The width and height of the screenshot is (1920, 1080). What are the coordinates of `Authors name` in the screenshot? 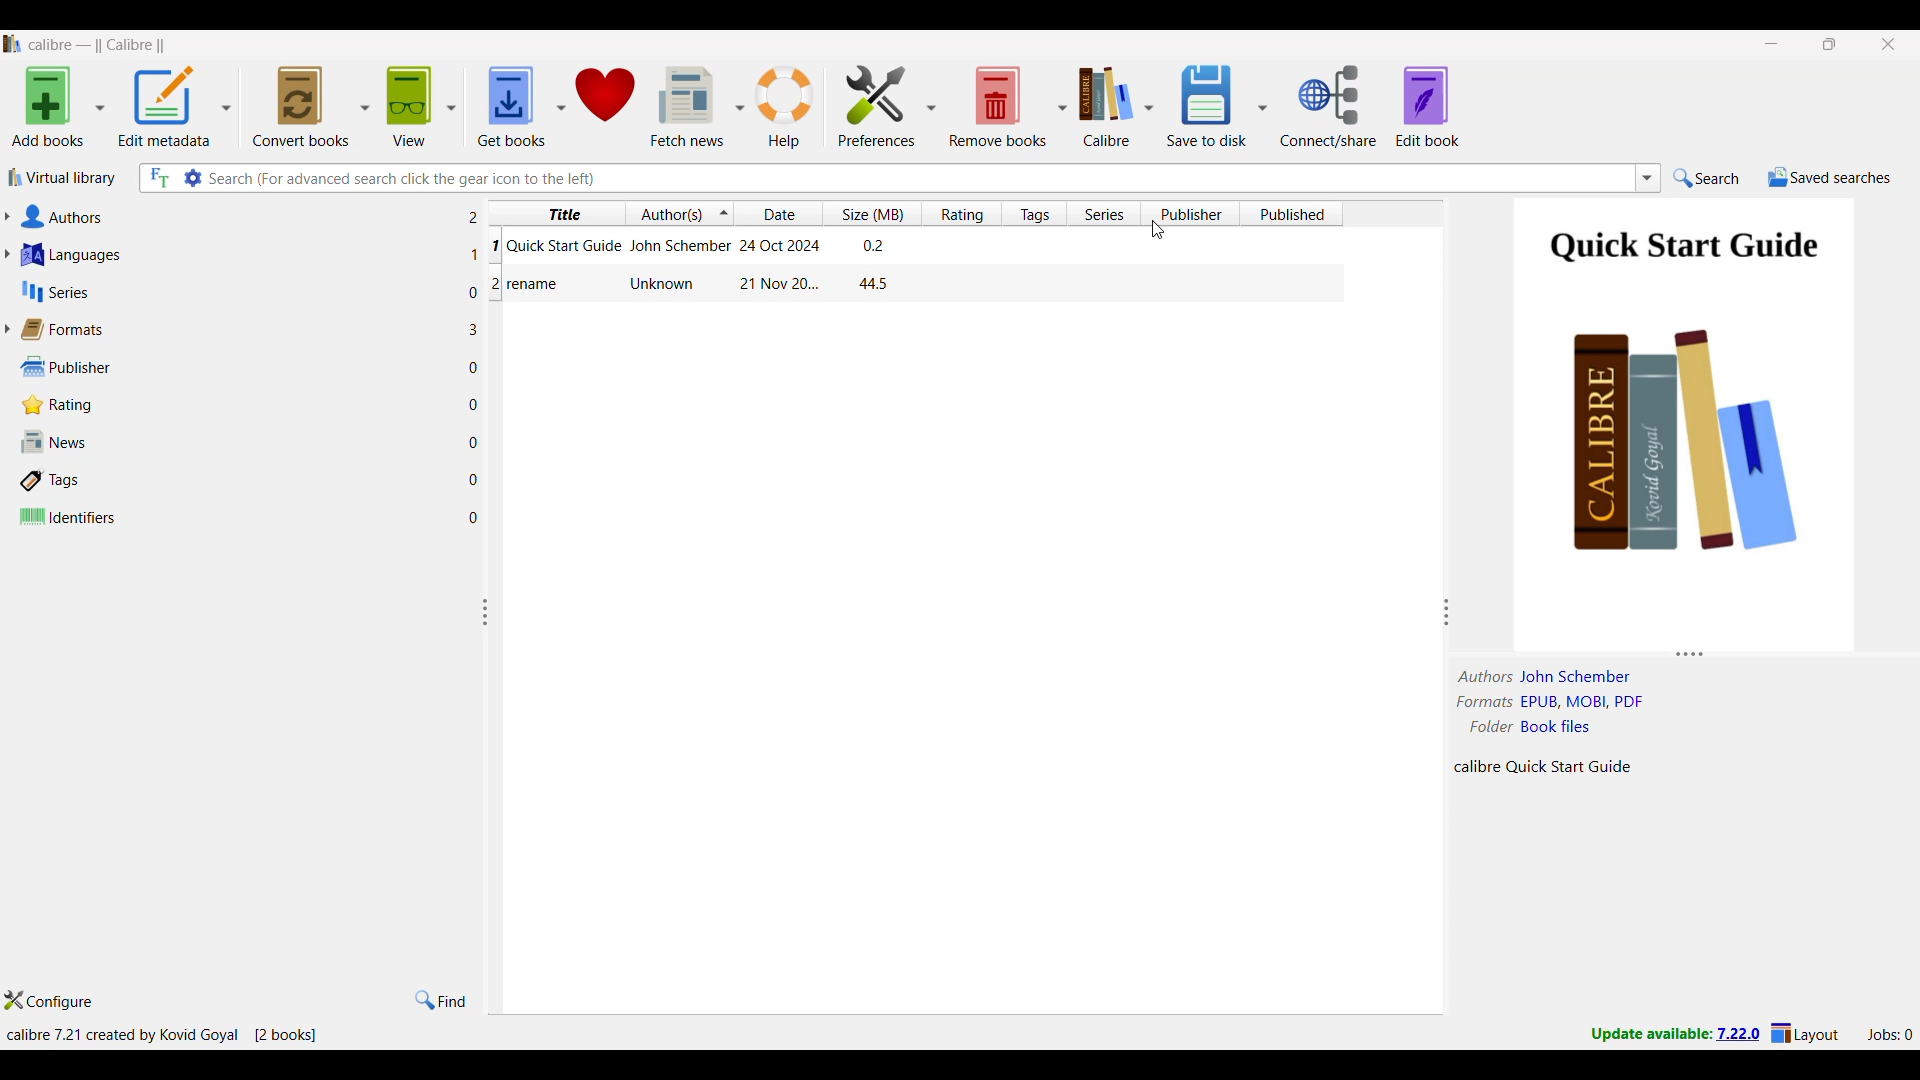 It's located at (1553, 677).